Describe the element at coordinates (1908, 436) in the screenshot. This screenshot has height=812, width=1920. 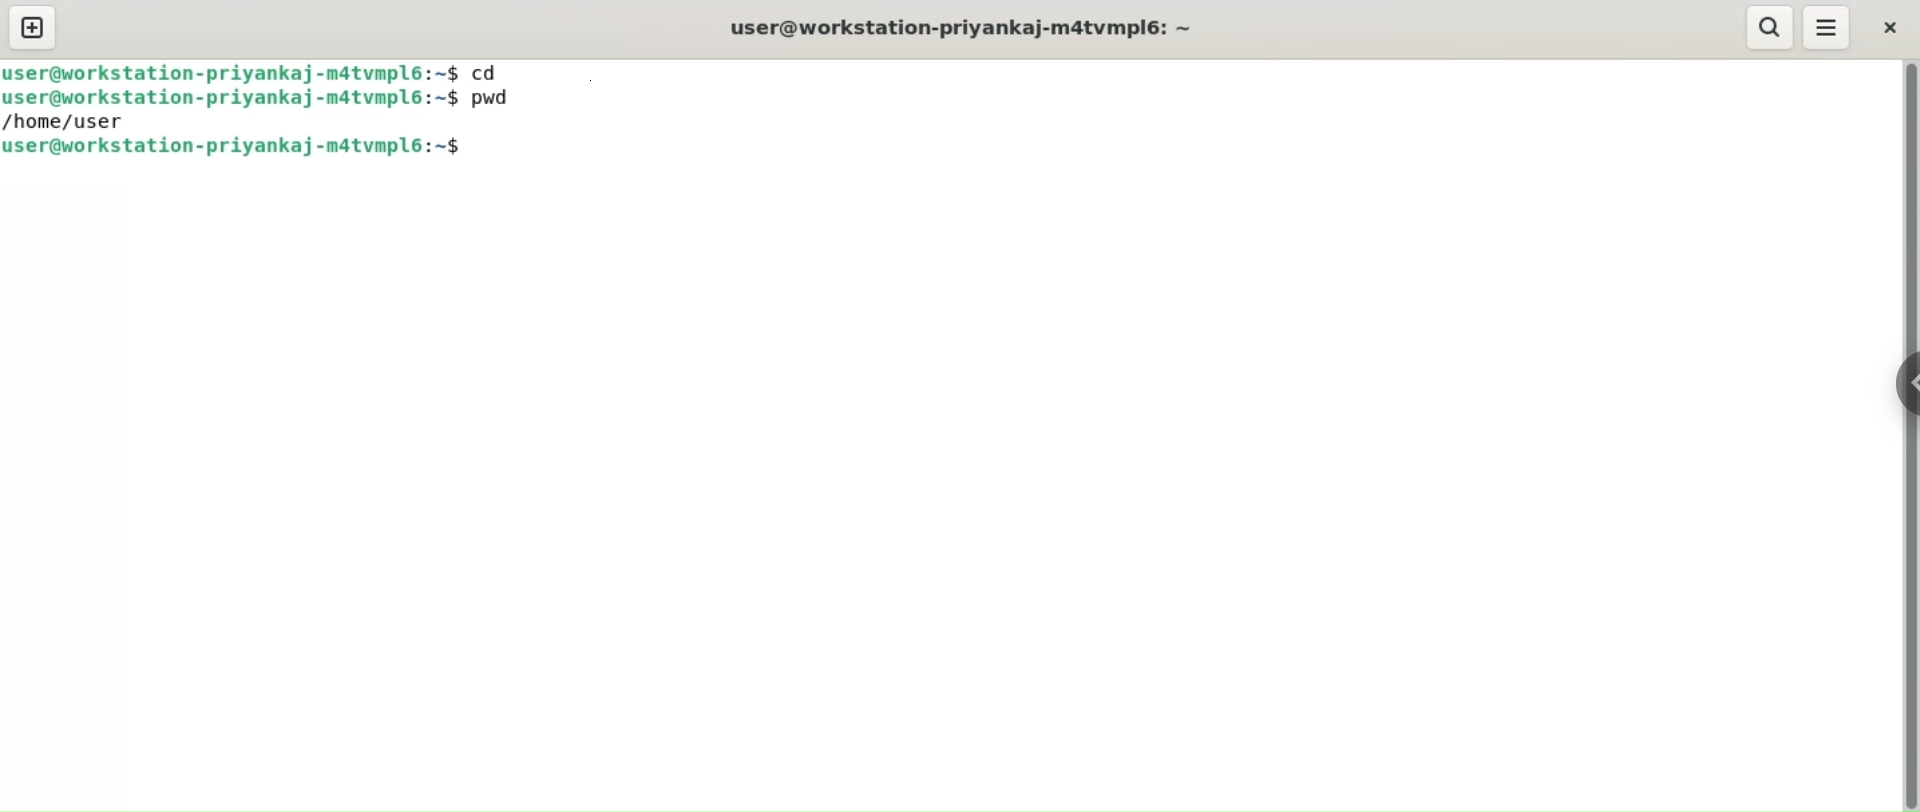
I see `verical scroll bar` at that location.